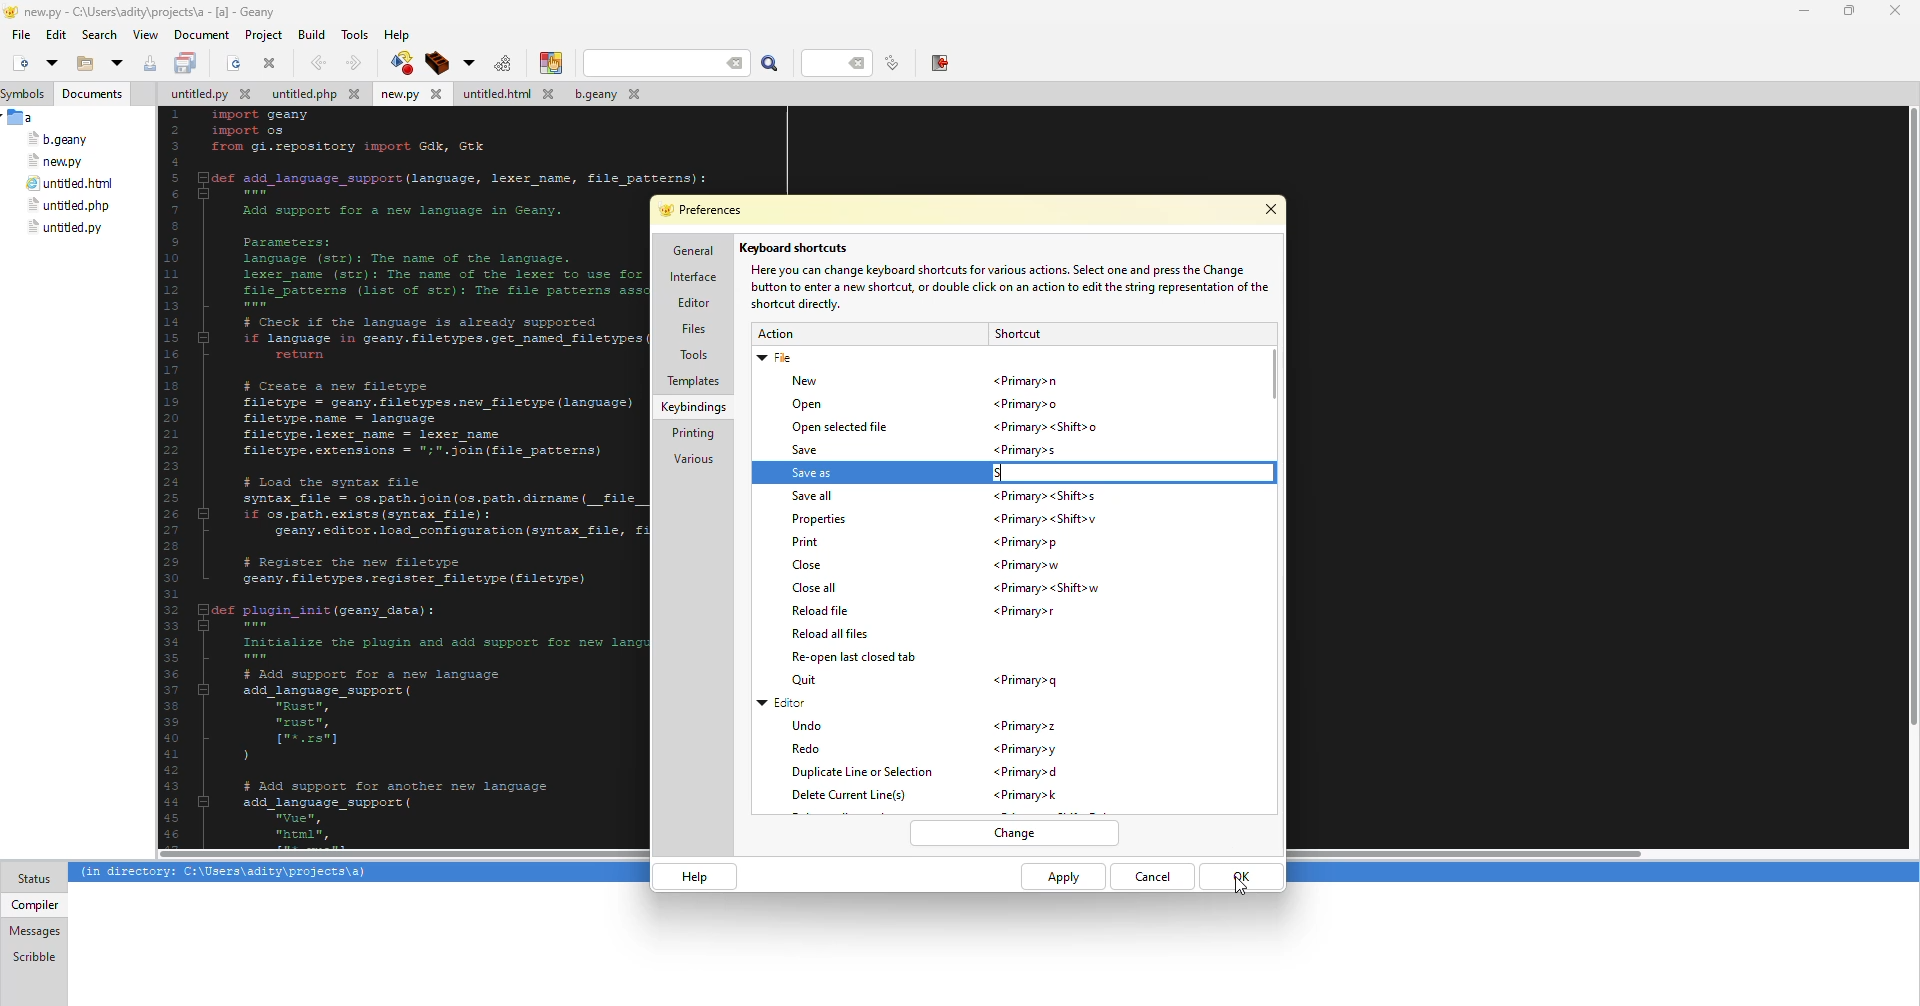 The width and height of the screenshot is (1920, 1006). Describe the element at coordinates (263, 35) in the screenshot. I see `project` at that location.